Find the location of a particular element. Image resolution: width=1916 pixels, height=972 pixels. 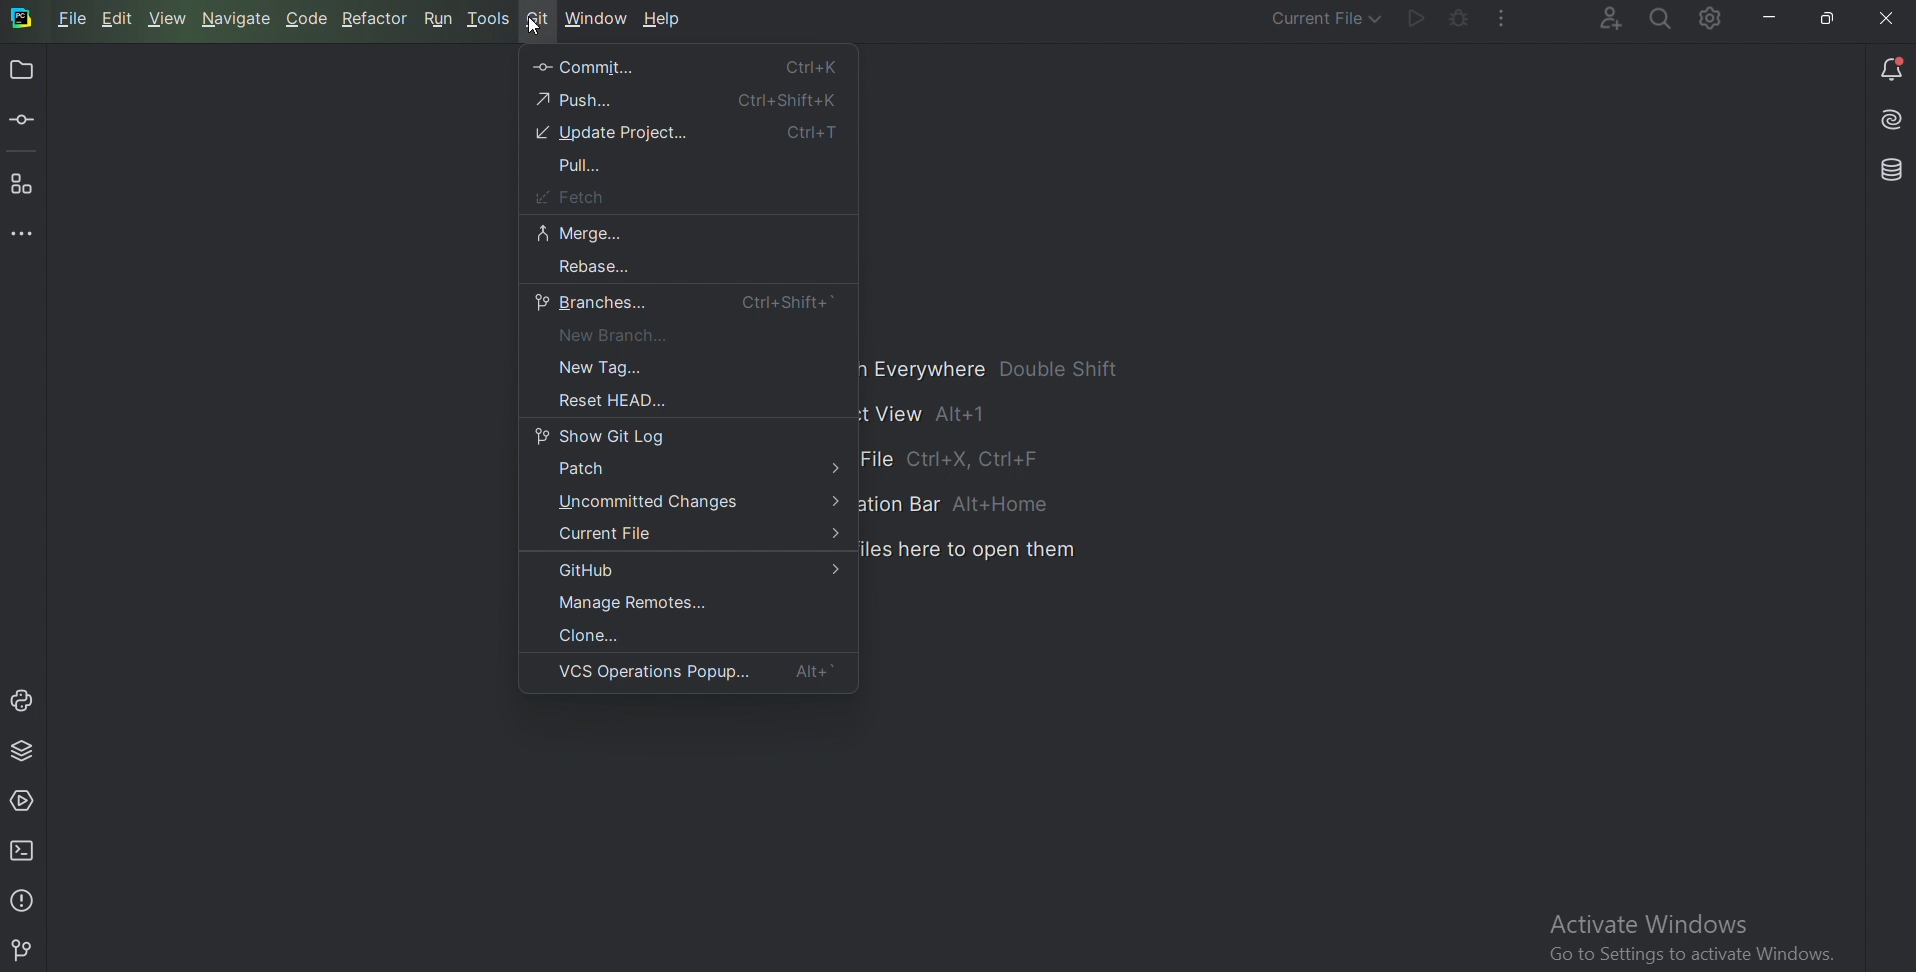

Database is located at coordinates (1887, 170).